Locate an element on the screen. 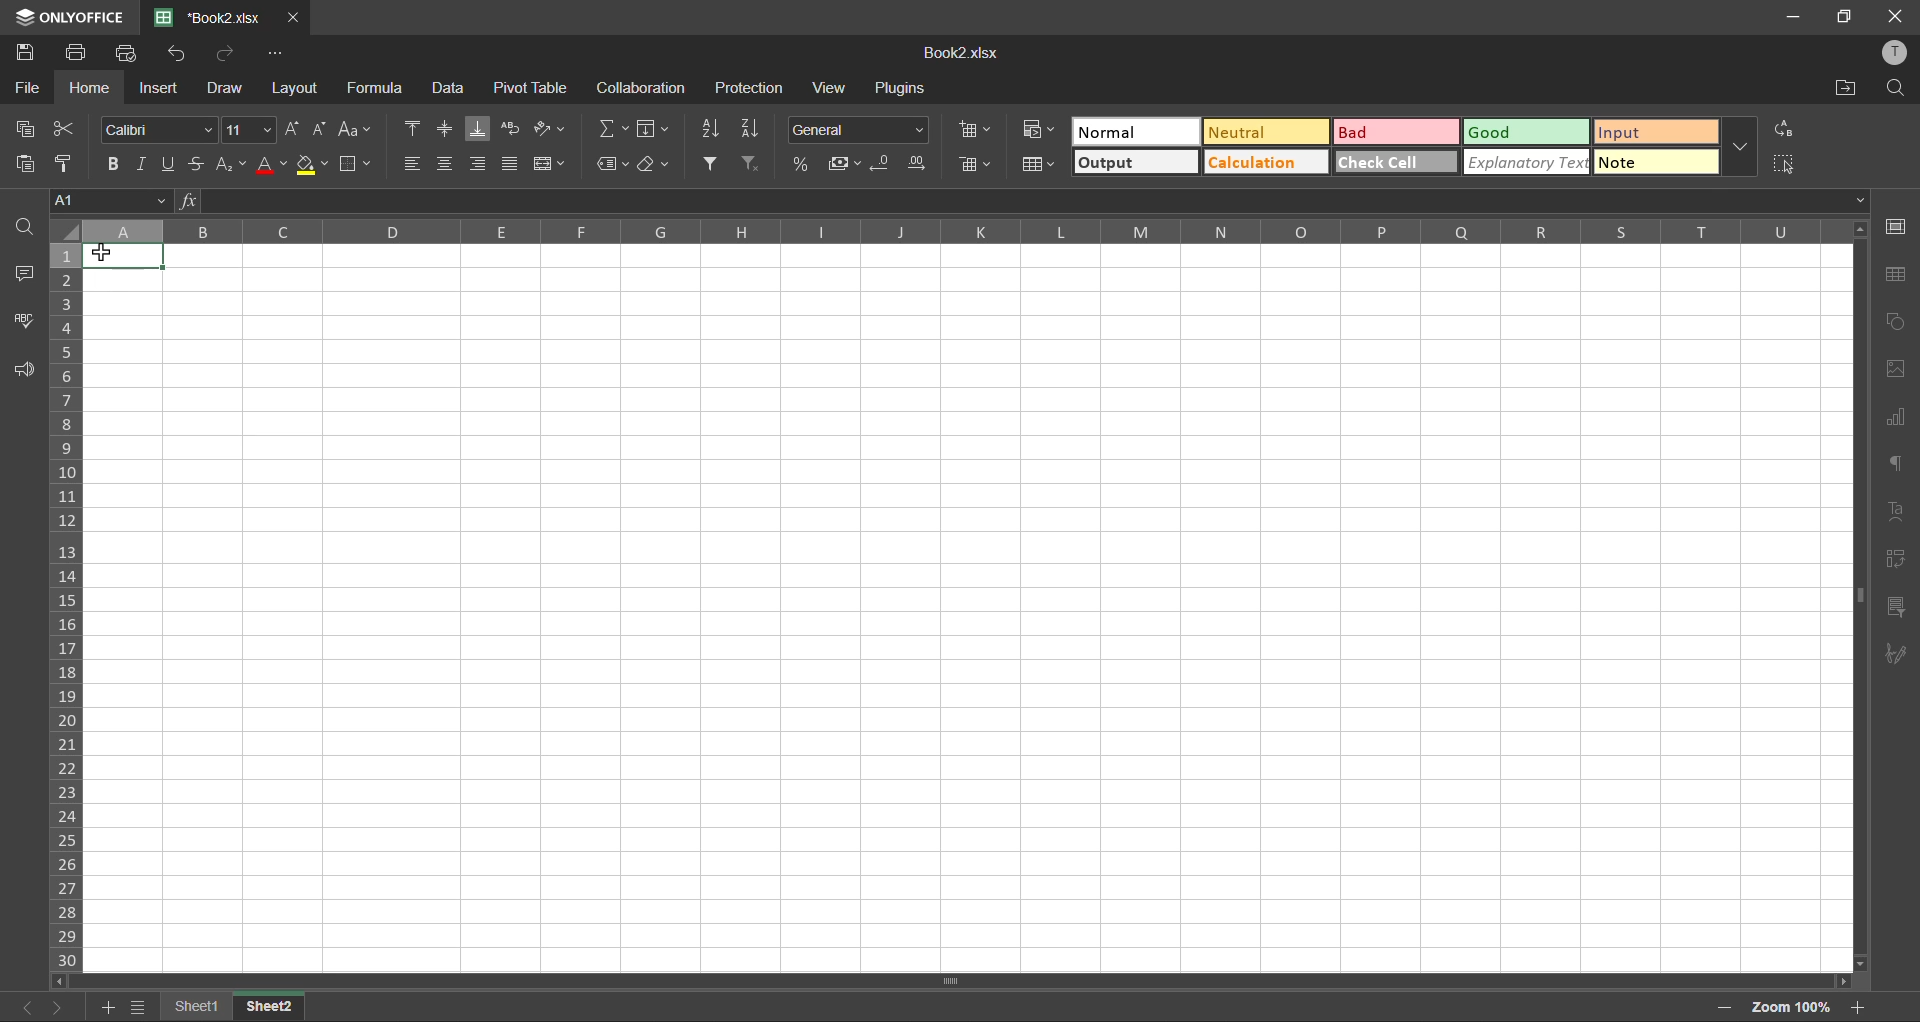 The width and height of the screenshot is (1920, 1022). zoom in  is located at coordinates (1860, 1007).